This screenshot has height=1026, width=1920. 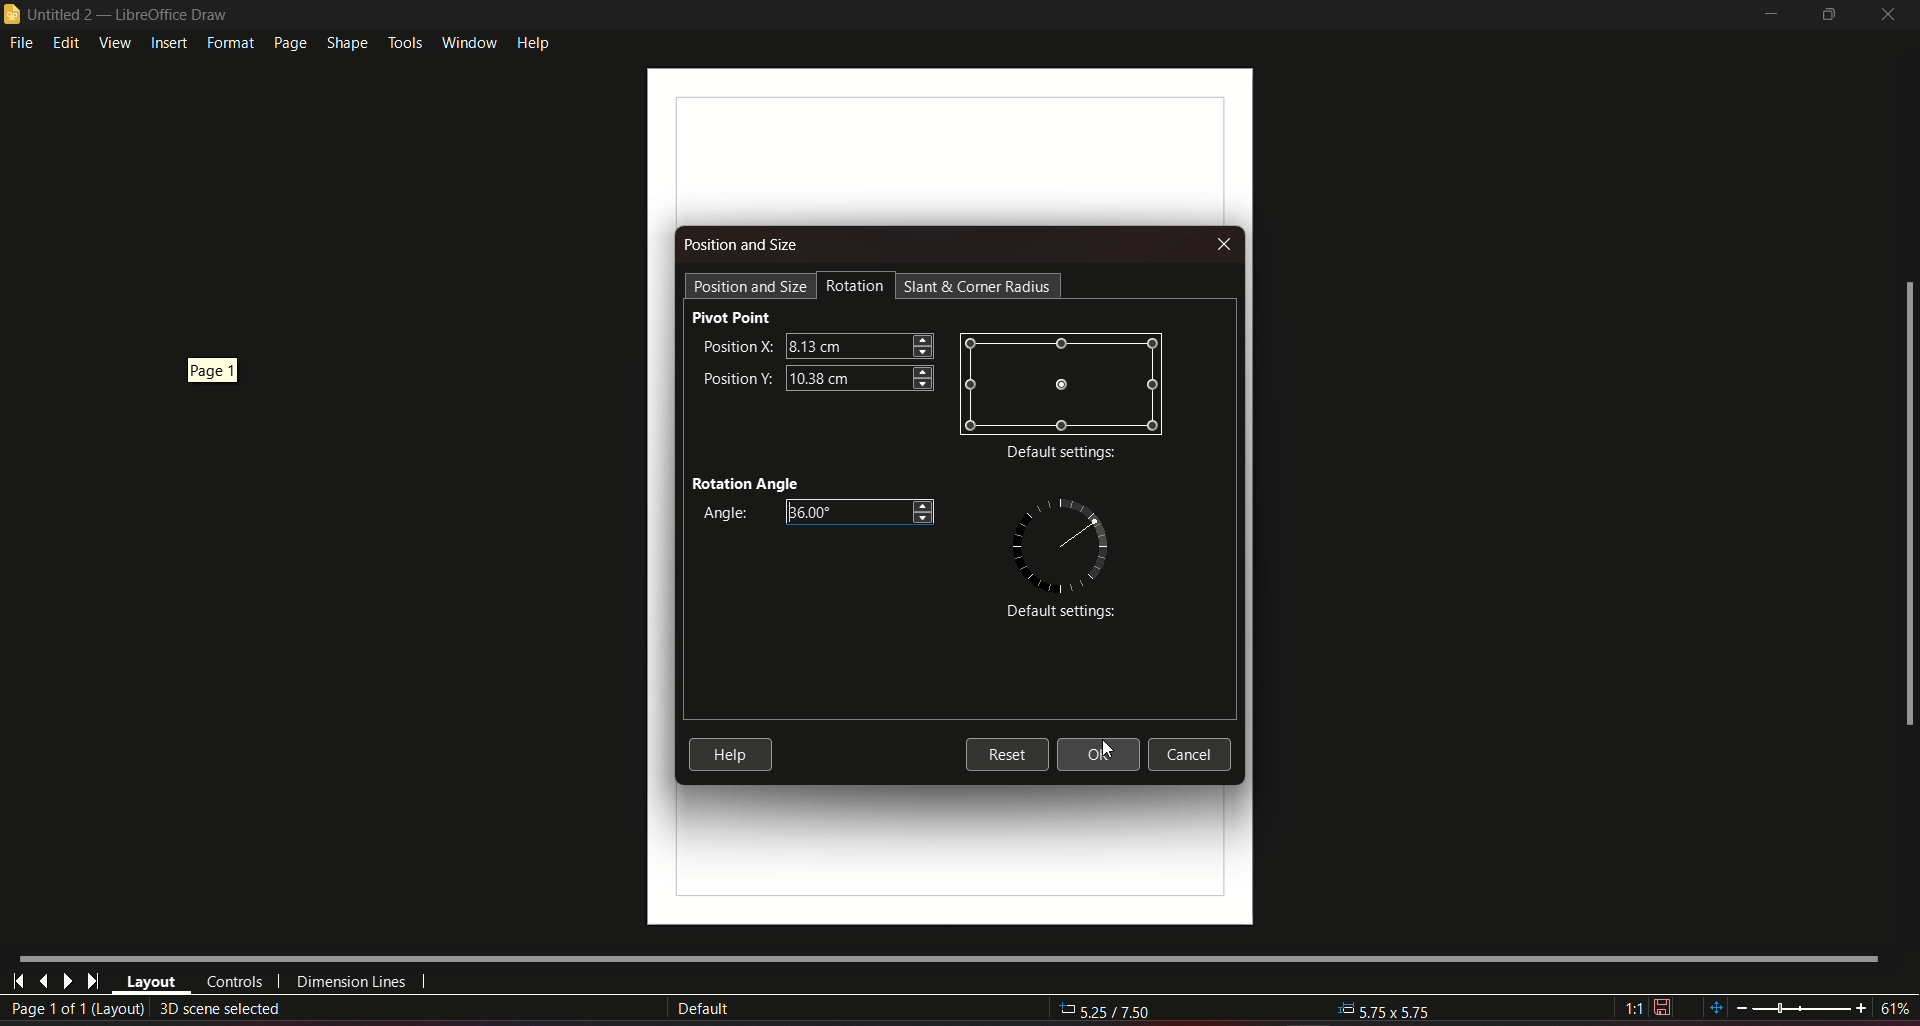 I want to click on format, so click(x=228, y=43).